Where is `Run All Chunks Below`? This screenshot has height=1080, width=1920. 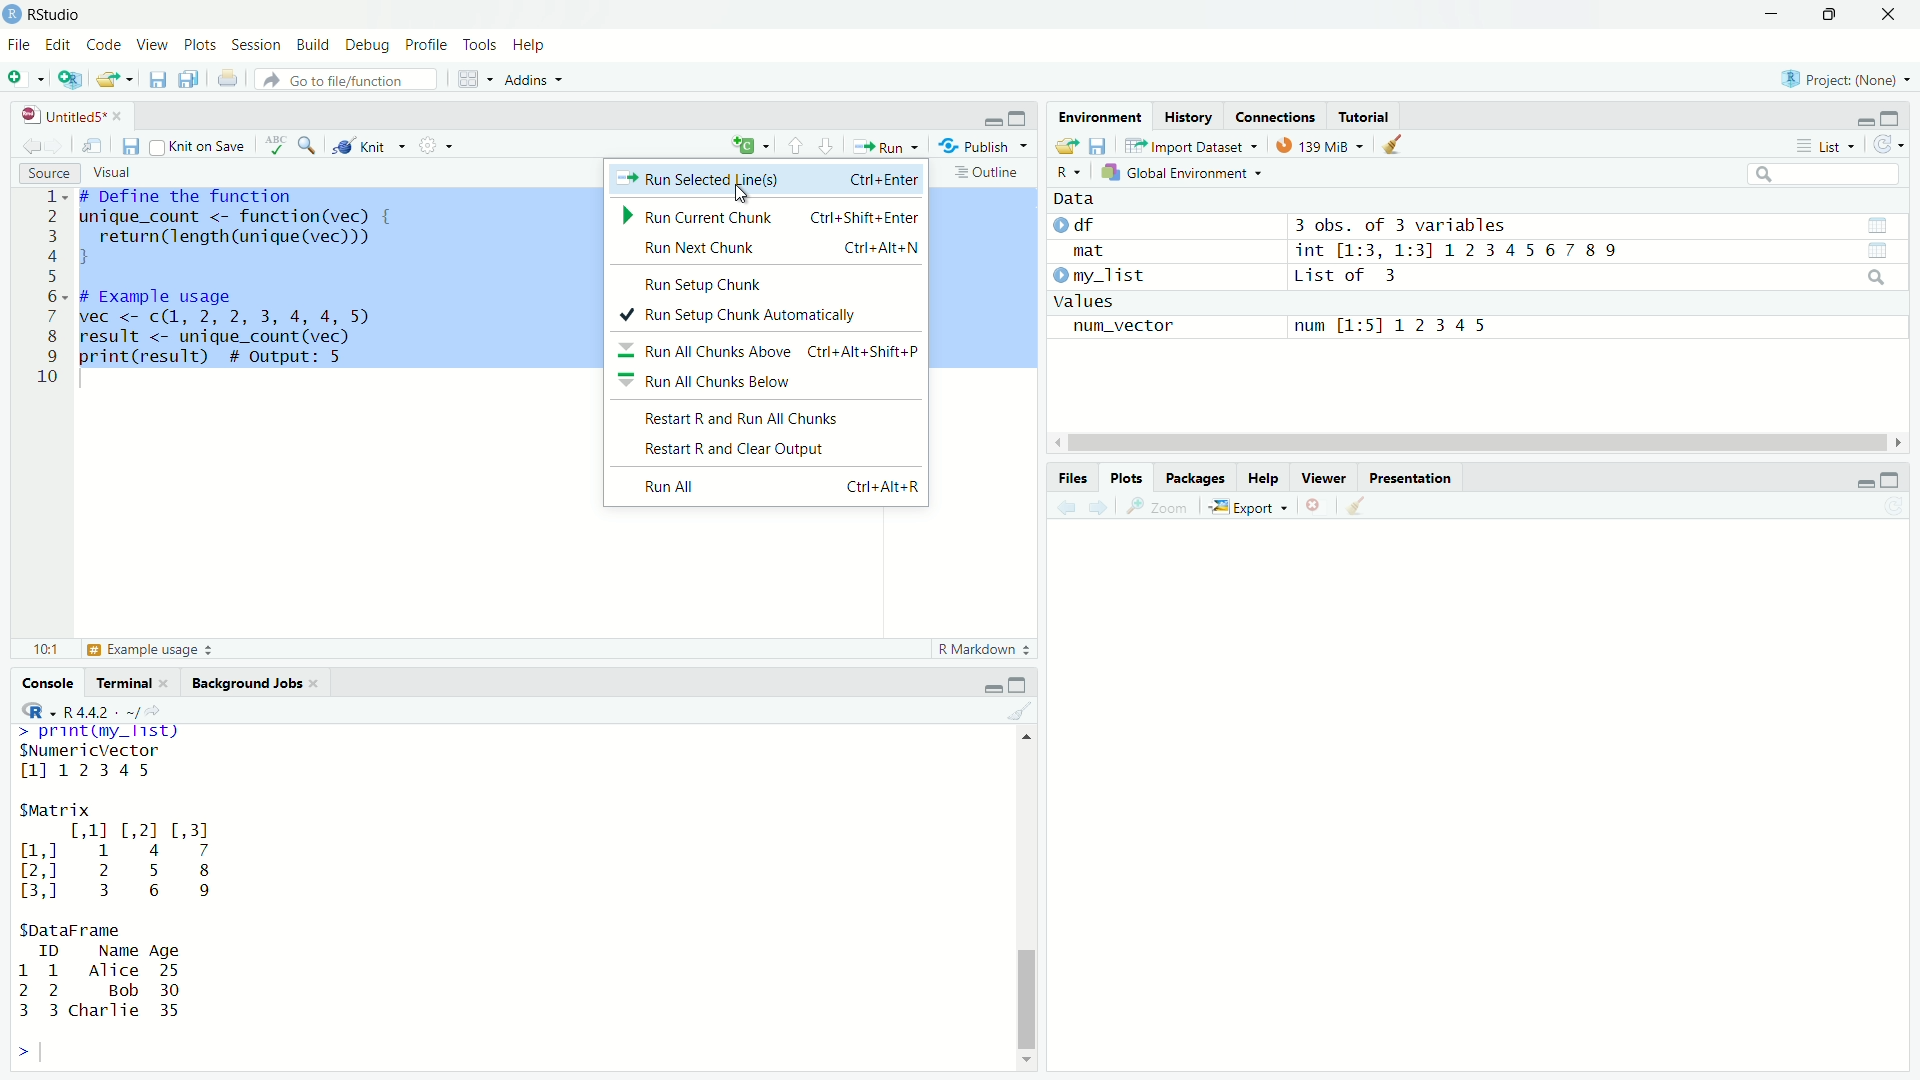 Run All Chunks Below is located at coordinates (703, 383).